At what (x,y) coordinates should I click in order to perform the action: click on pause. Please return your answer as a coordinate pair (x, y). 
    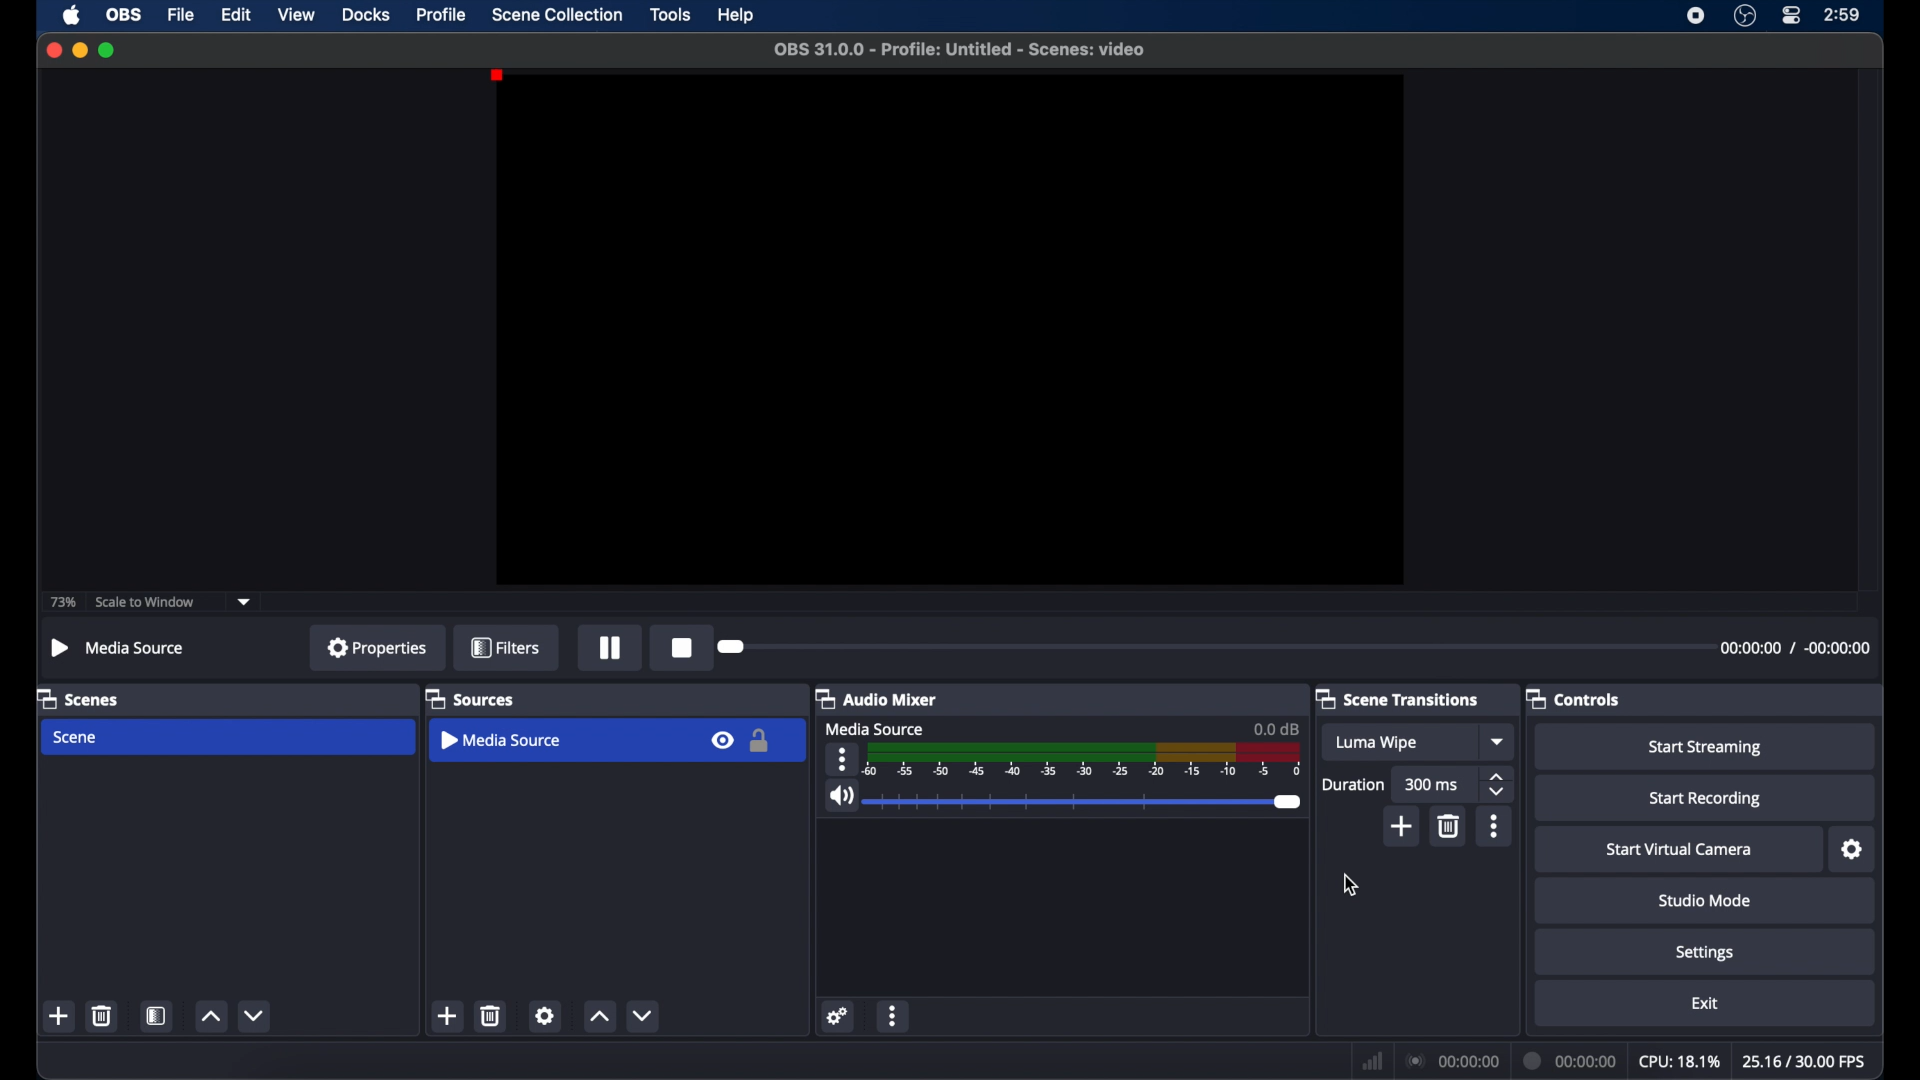
    Looking at the image, I should click on (610, 647).